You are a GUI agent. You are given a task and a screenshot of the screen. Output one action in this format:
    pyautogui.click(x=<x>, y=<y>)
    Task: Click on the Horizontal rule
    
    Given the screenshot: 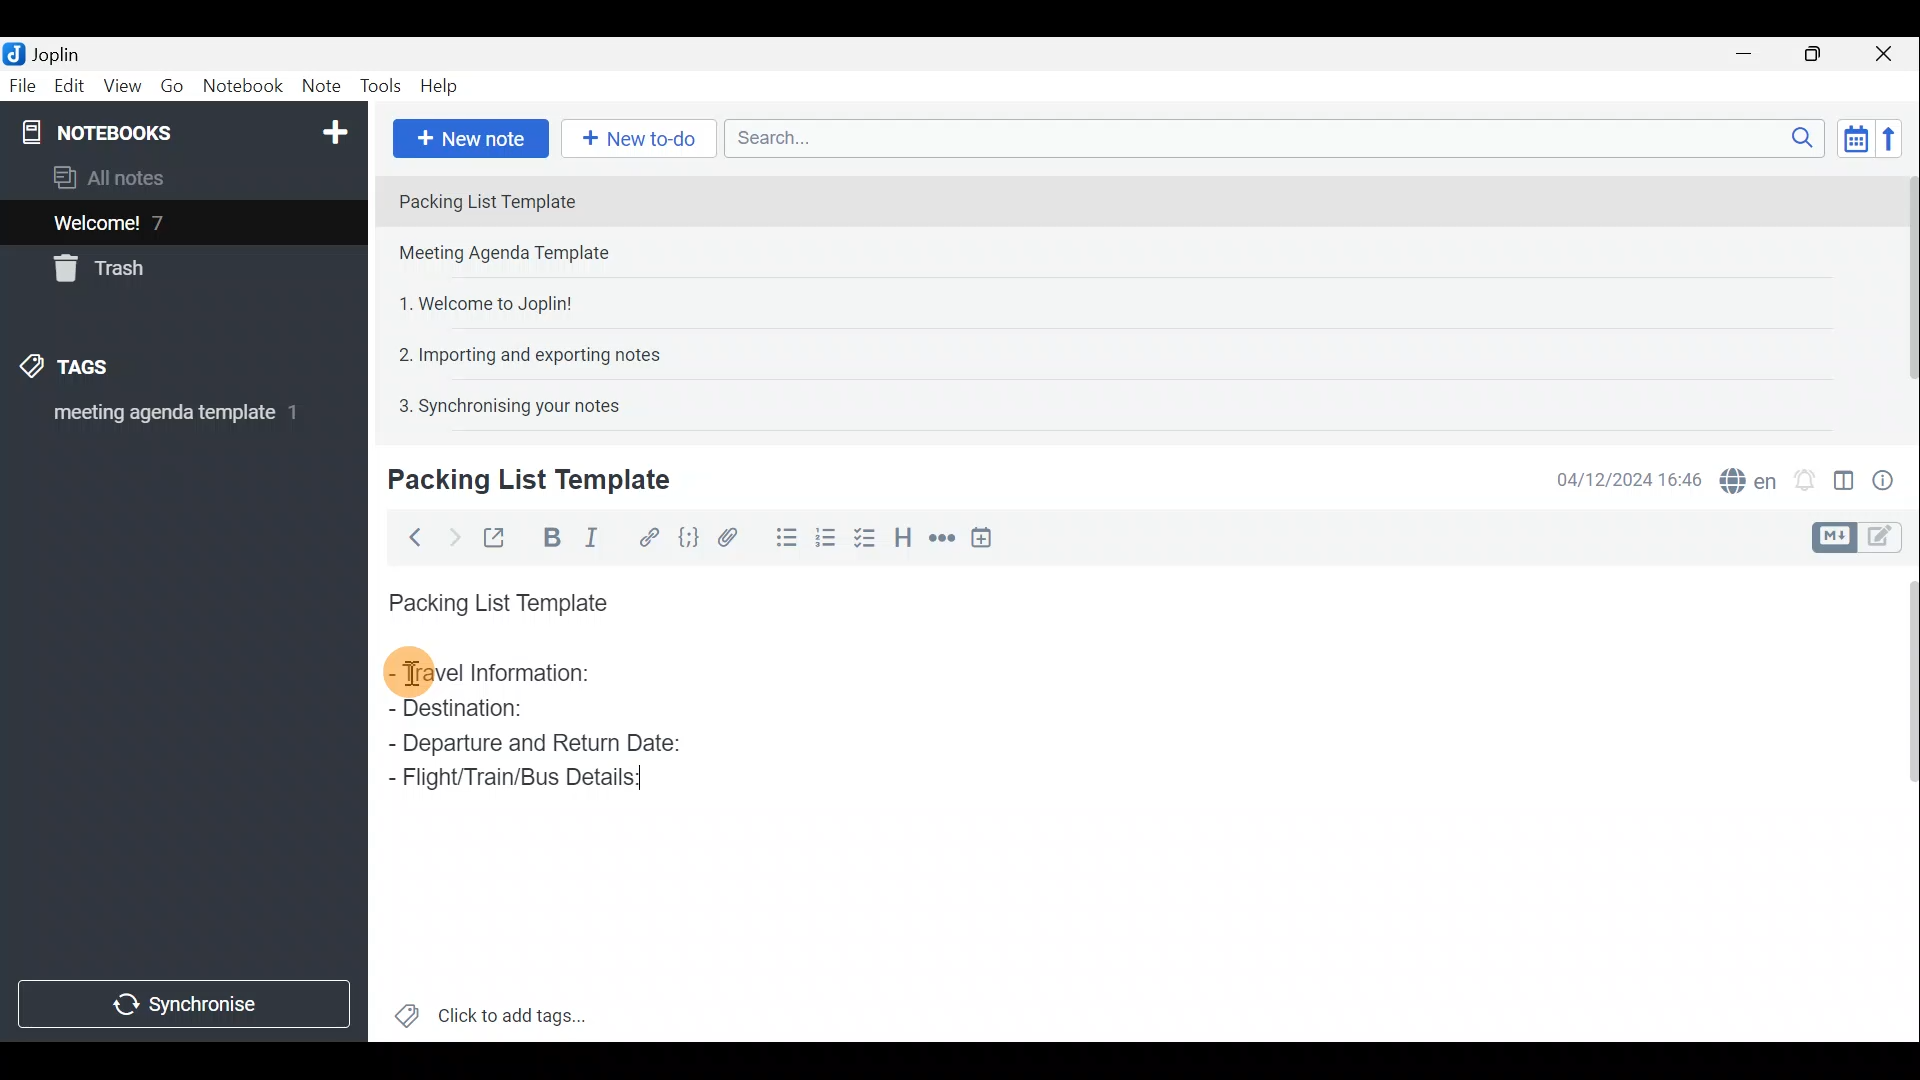 What is the action you would take?
    pyautogui.click(x=939, y=538)
    